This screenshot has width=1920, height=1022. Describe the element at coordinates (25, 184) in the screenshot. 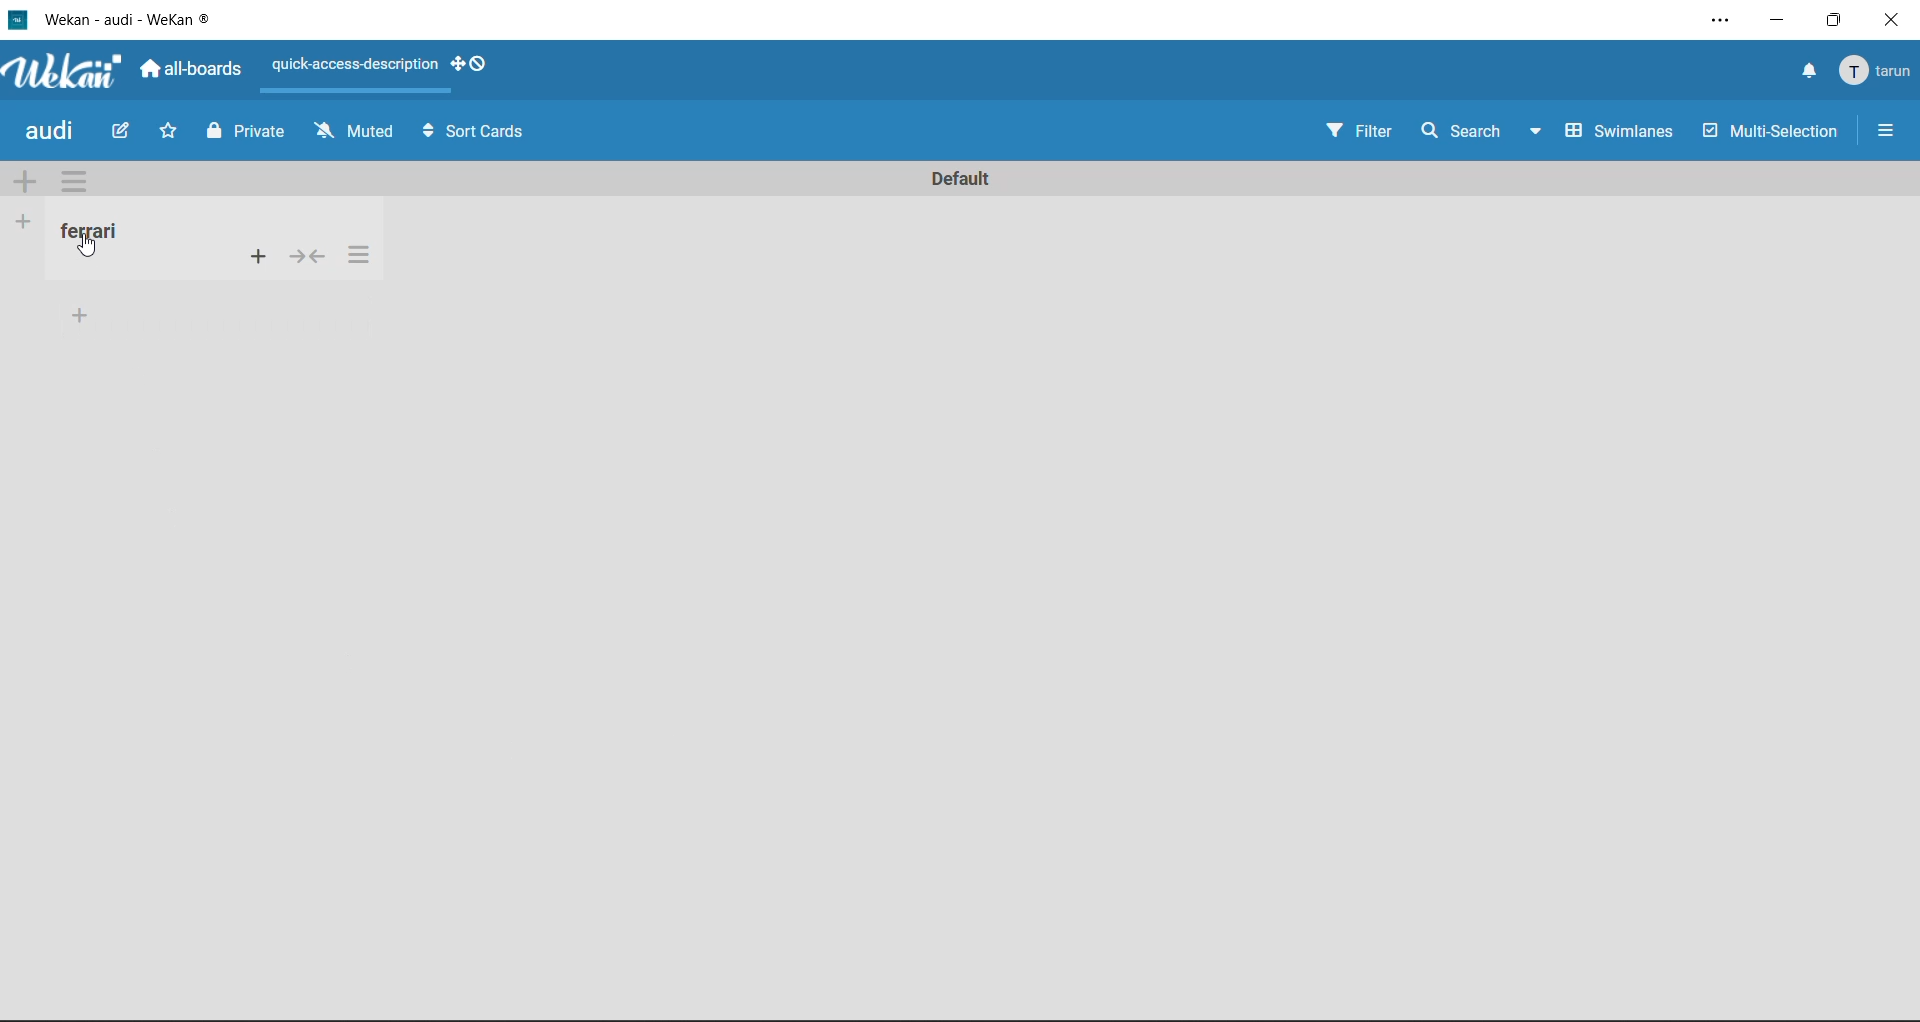

I see `add swimlane` at that location.